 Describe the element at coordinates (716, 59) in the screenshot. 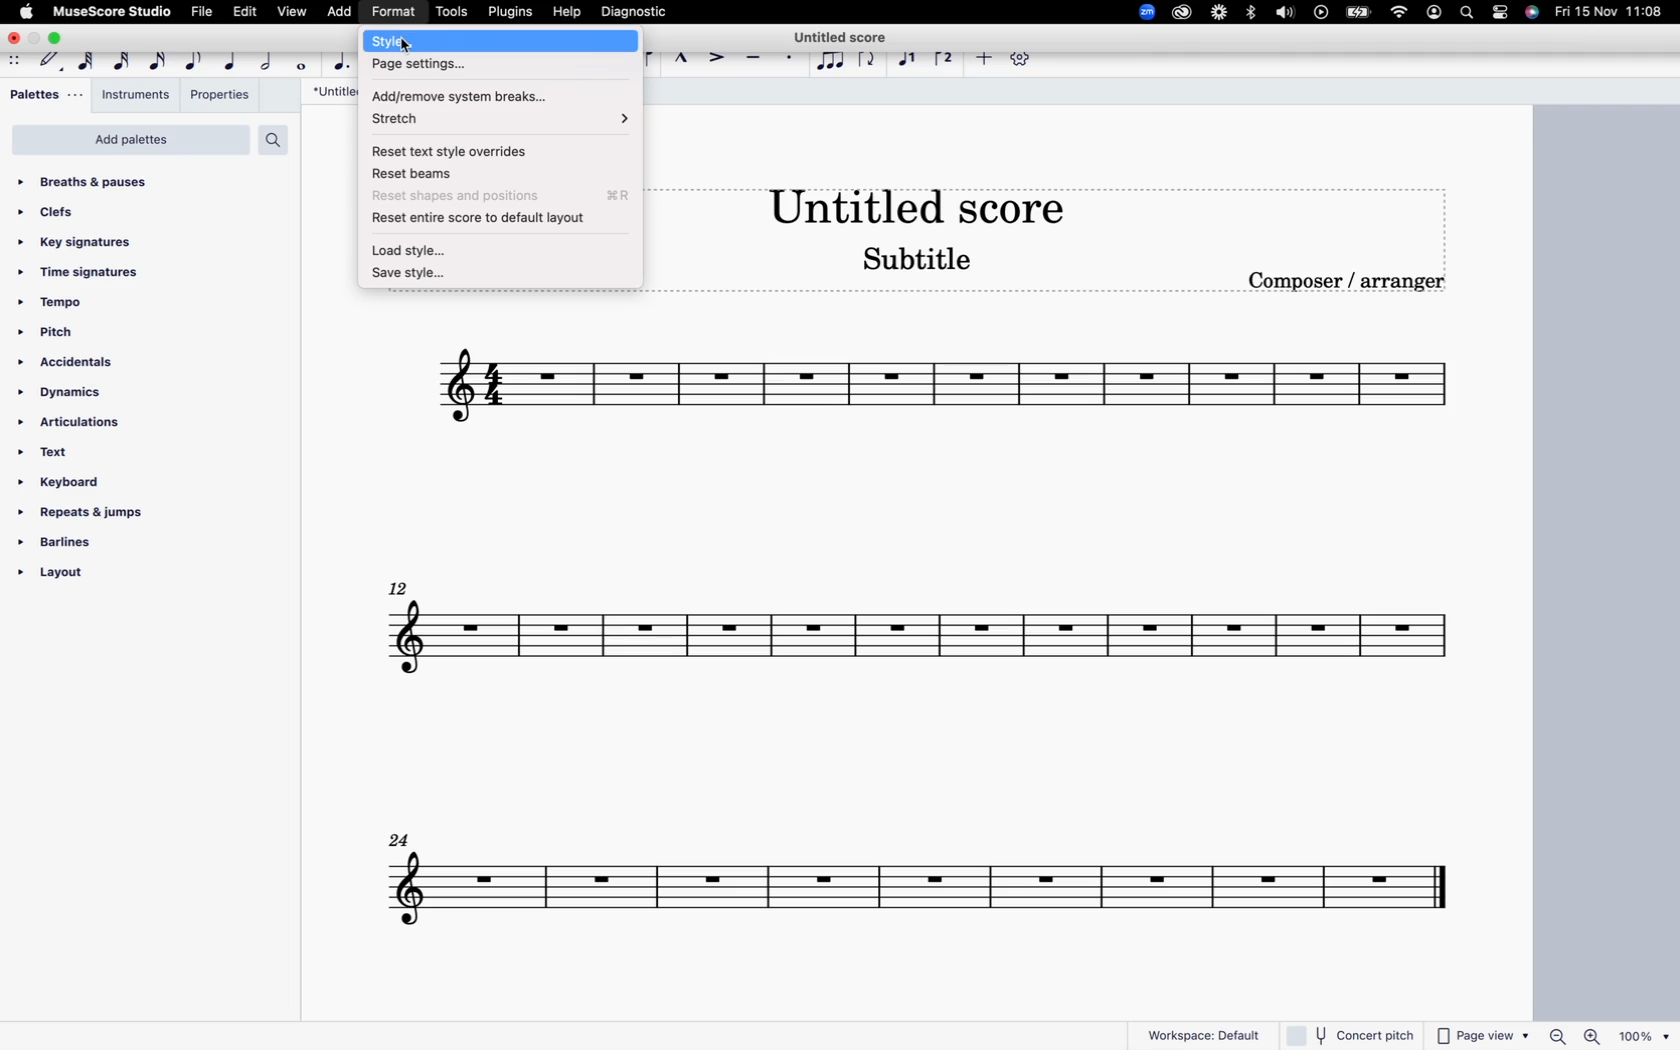

I see `accent` at that location.